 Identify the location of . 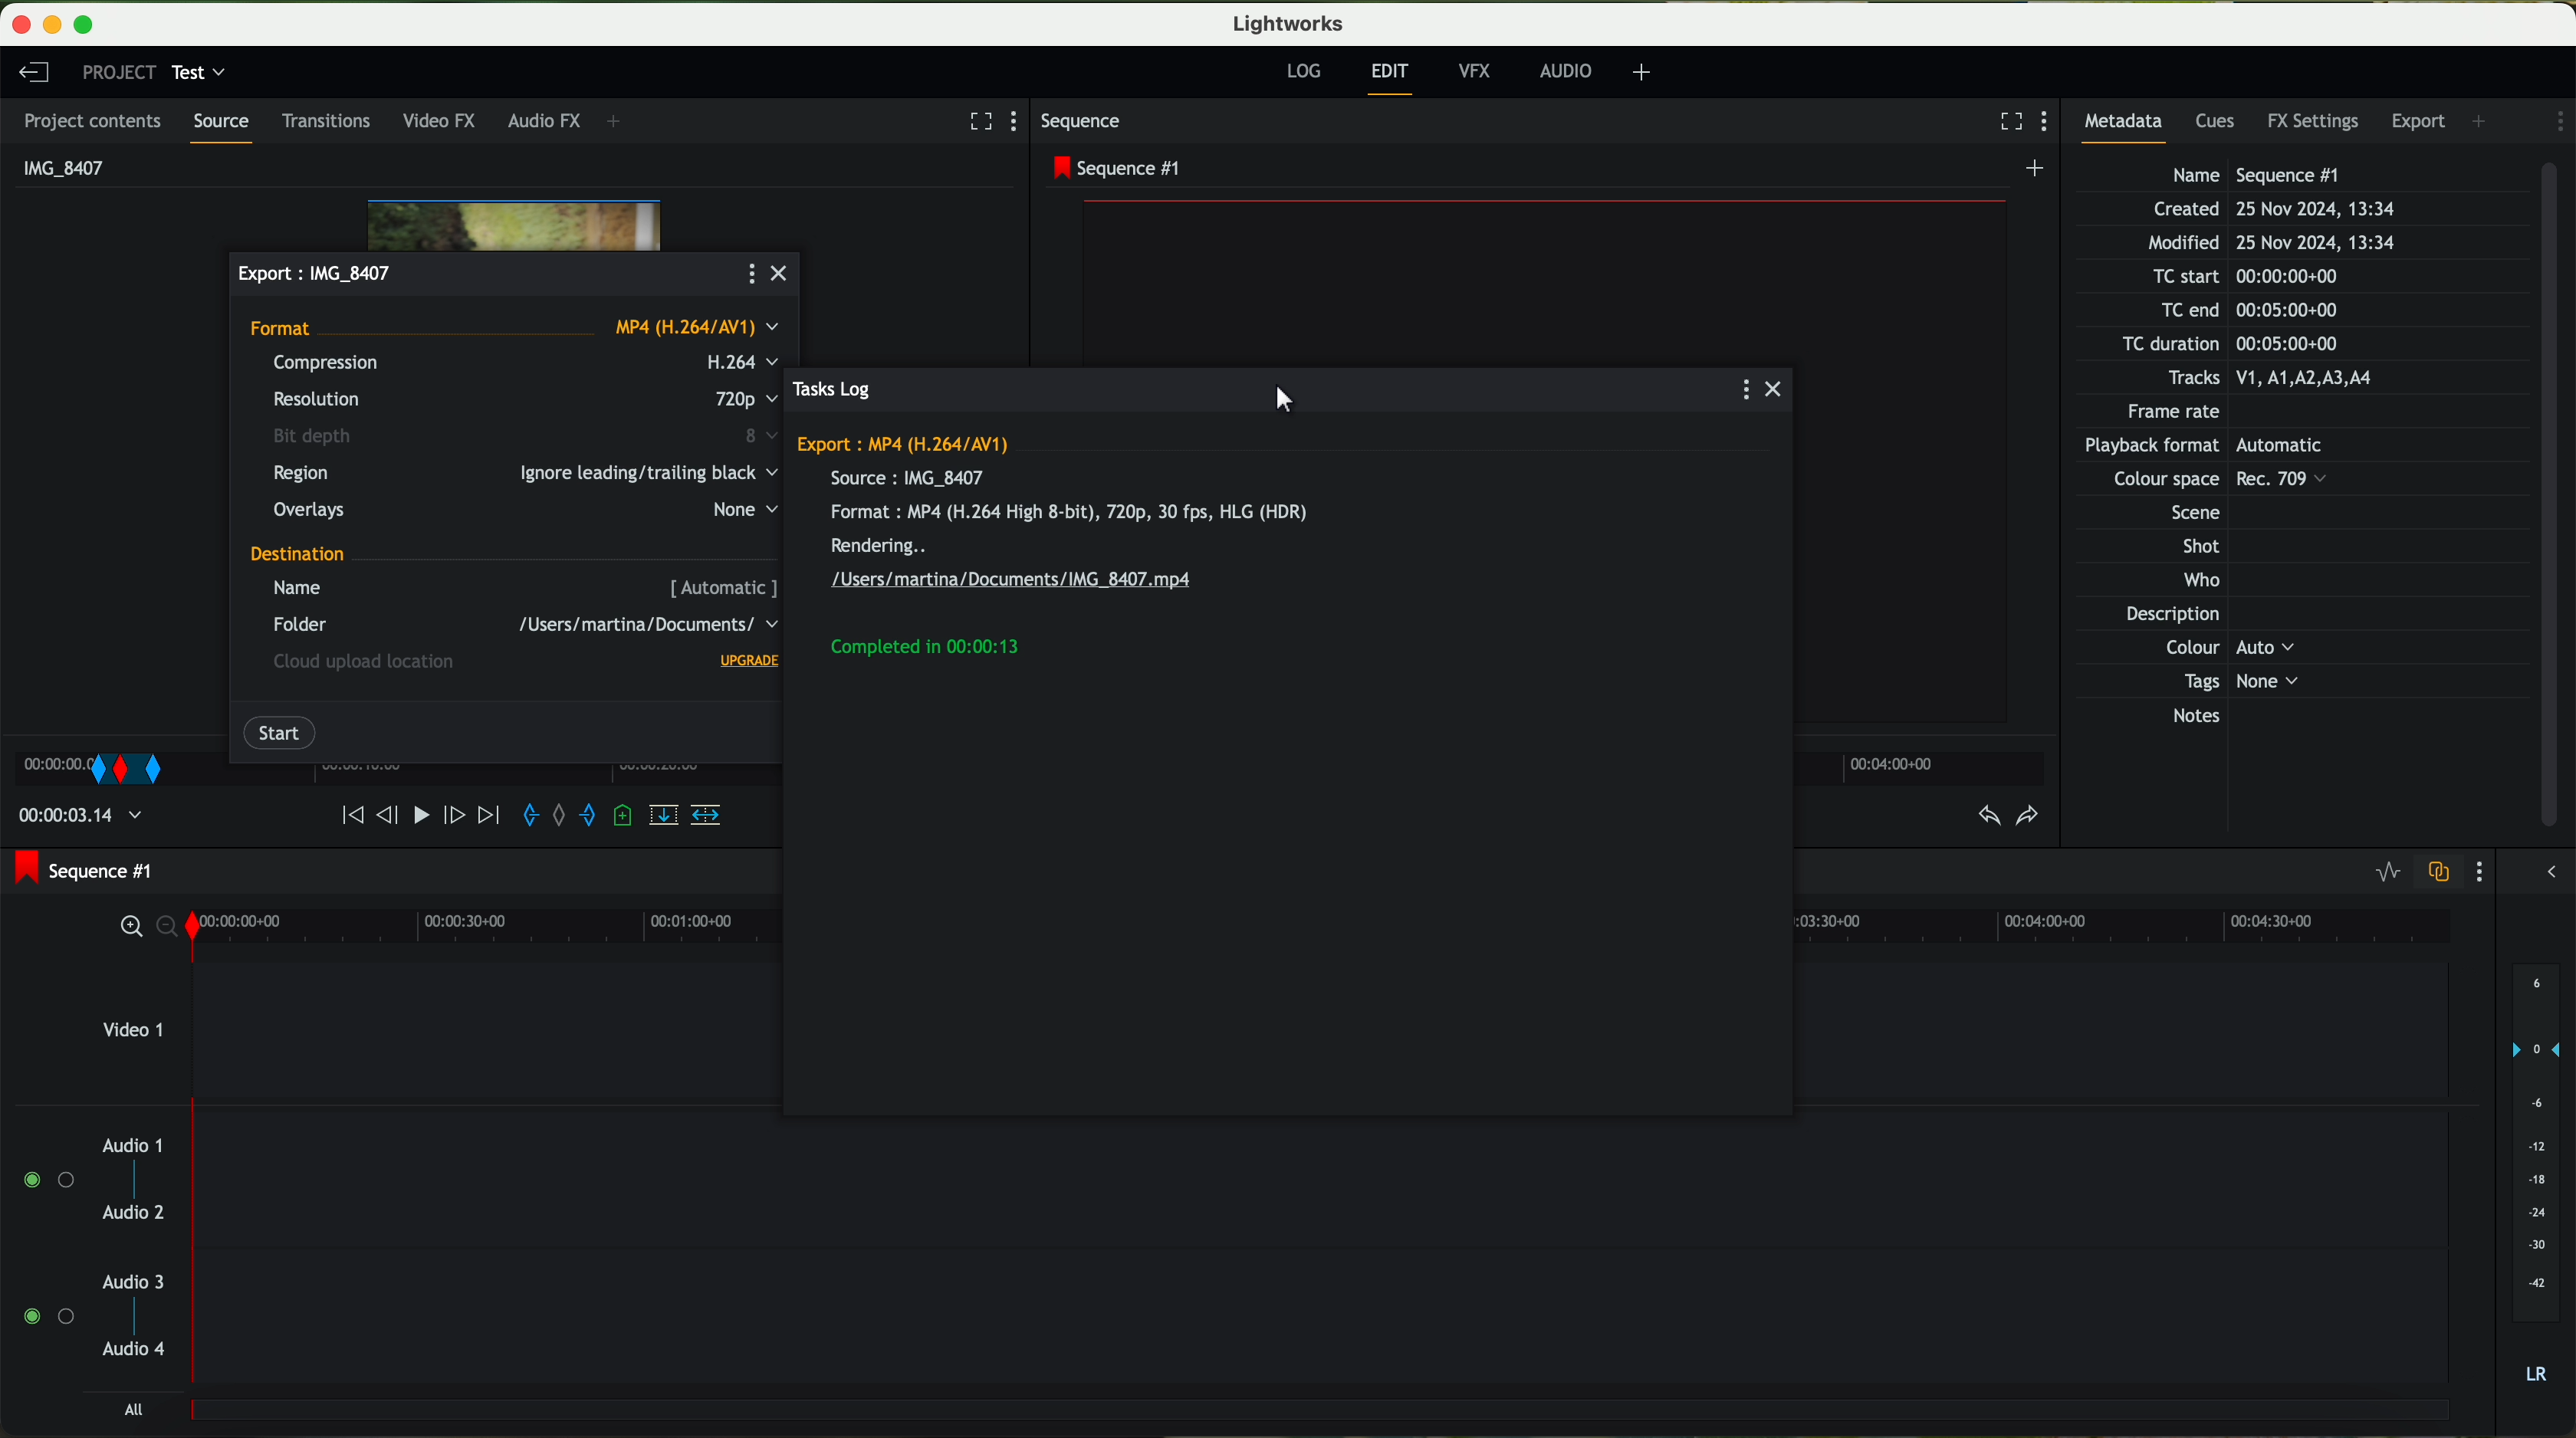
(2226, 648).